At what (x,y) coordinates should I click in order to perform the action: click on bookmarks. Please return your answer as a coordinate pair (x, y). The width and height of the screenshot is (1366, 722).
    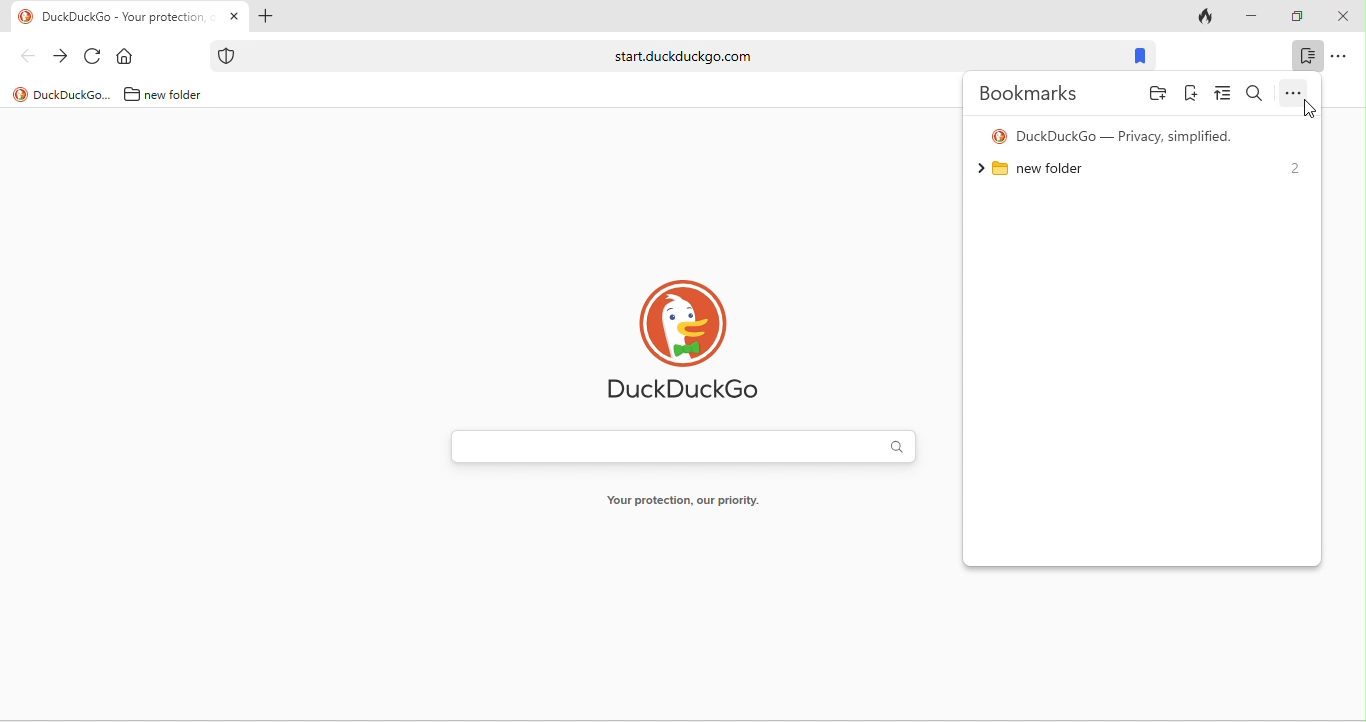
    Looking at the image, I should click on (1028, 93).